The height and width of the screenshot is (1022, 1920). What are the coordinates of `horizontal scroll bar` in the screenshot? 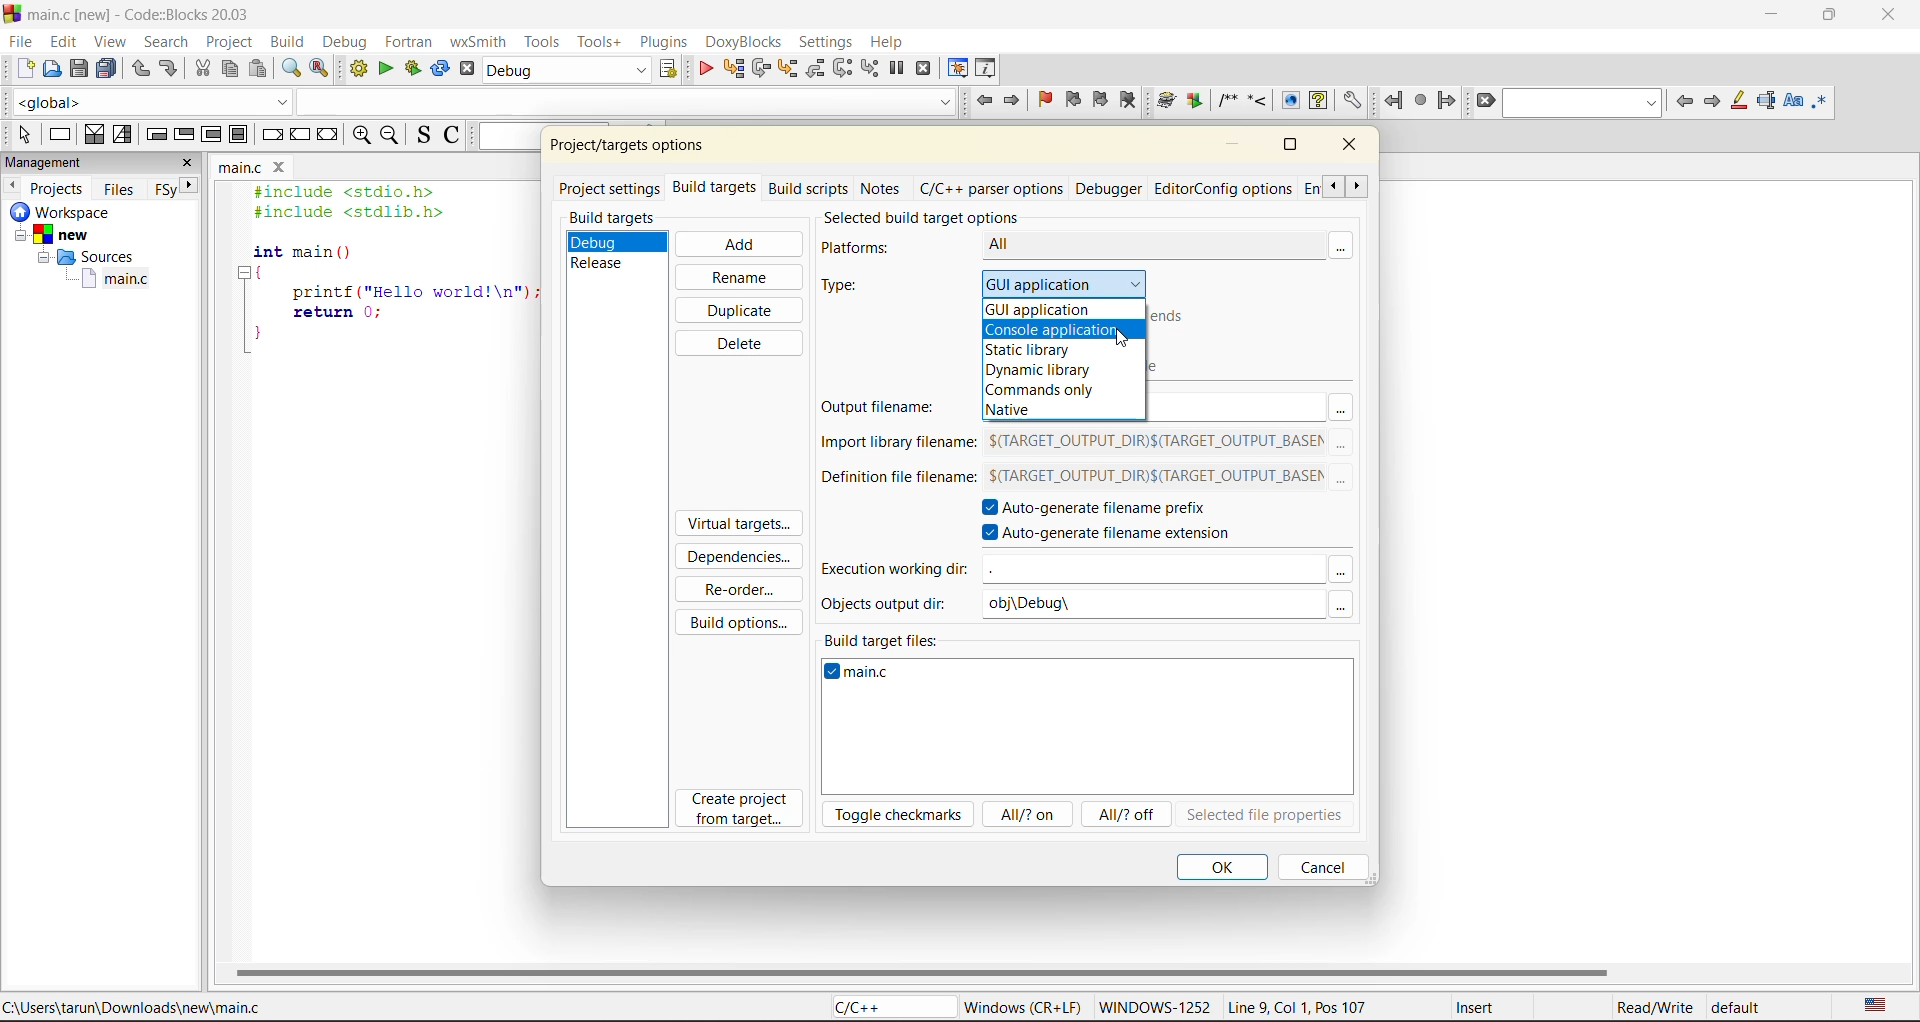 It's located at (923, 971).